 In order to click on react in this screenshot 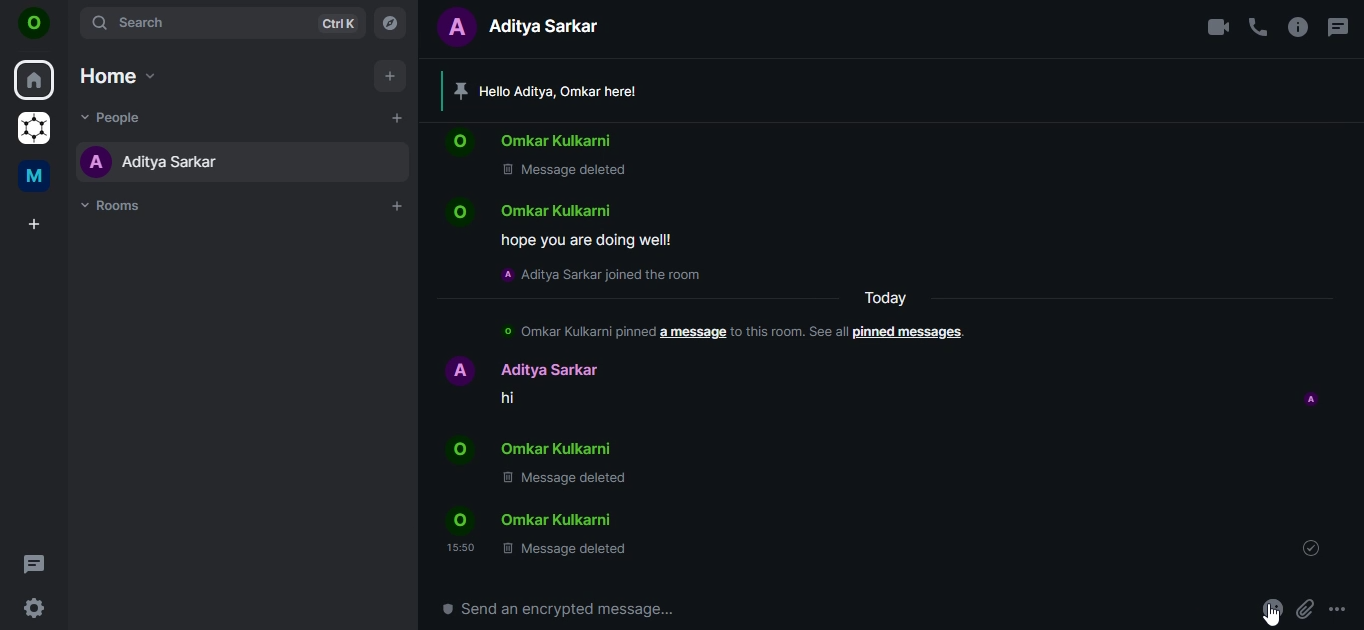, I will do `click(1271, 607)`.